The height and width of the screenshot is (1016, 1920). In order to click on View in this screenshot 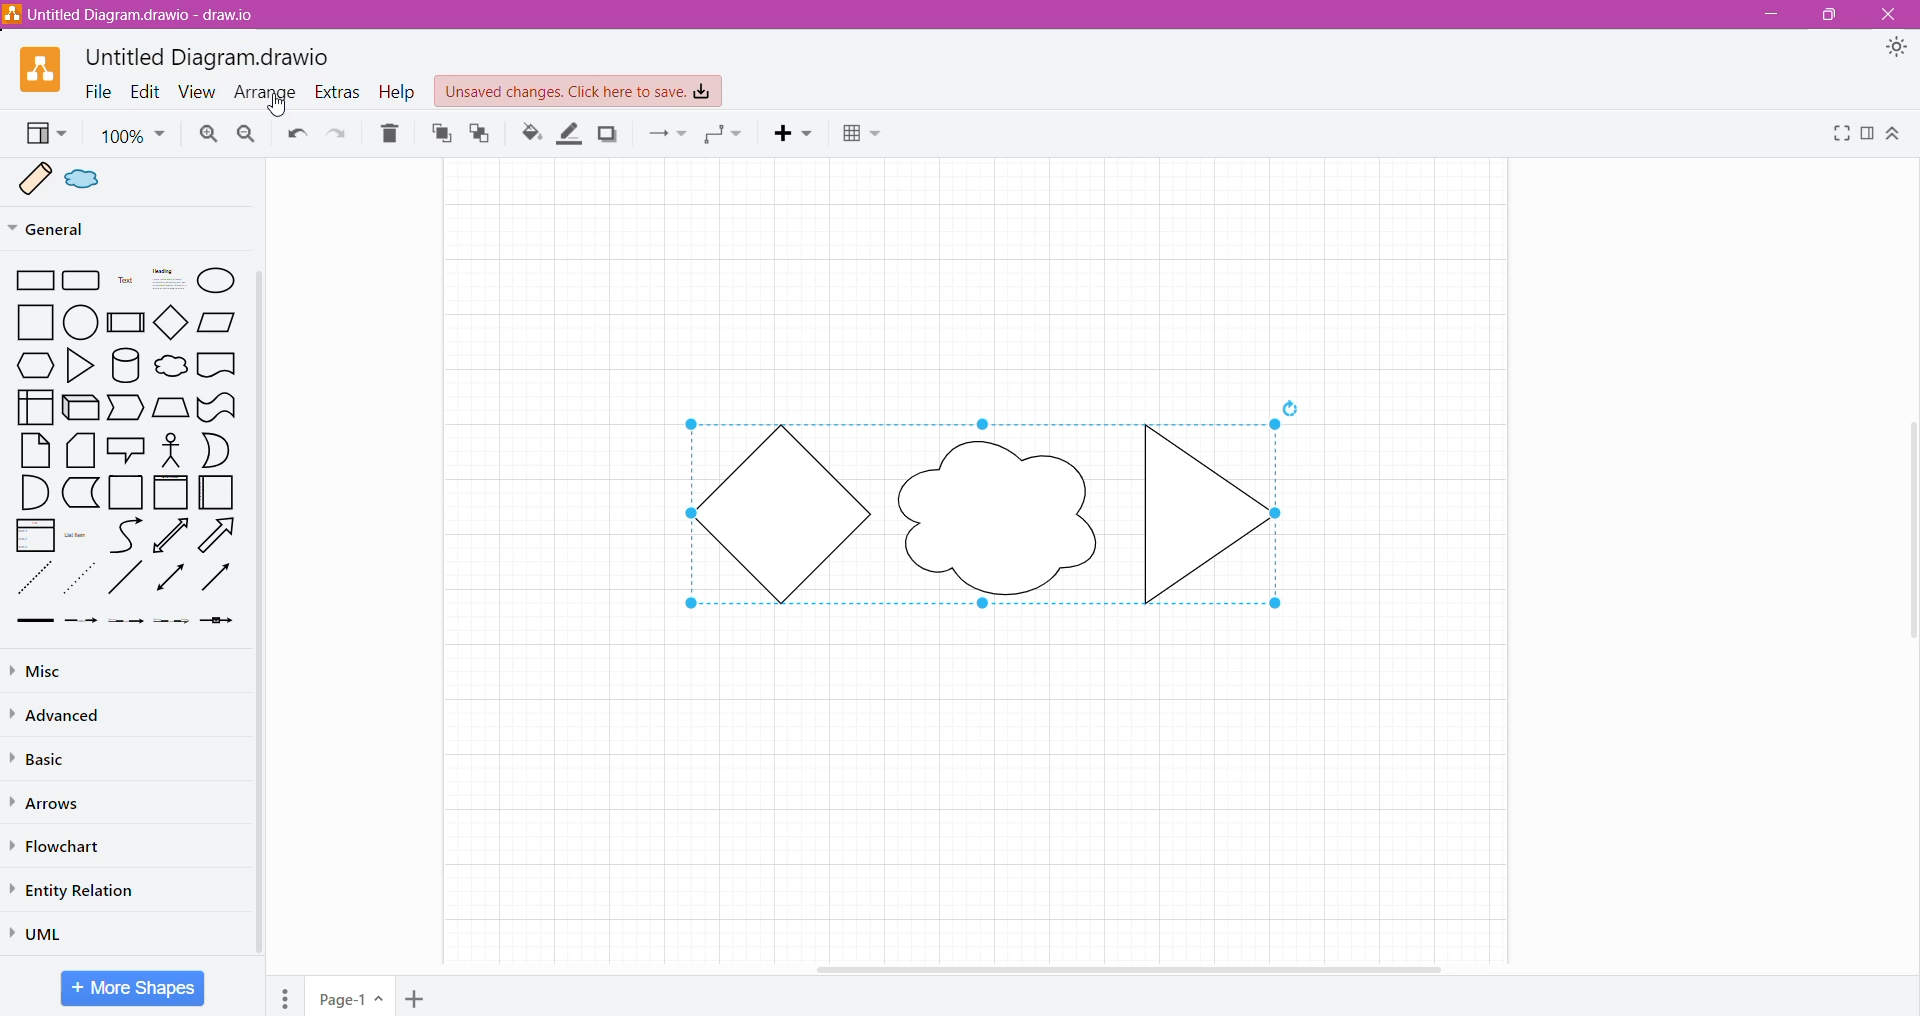, I will do `click(198, 91)`.